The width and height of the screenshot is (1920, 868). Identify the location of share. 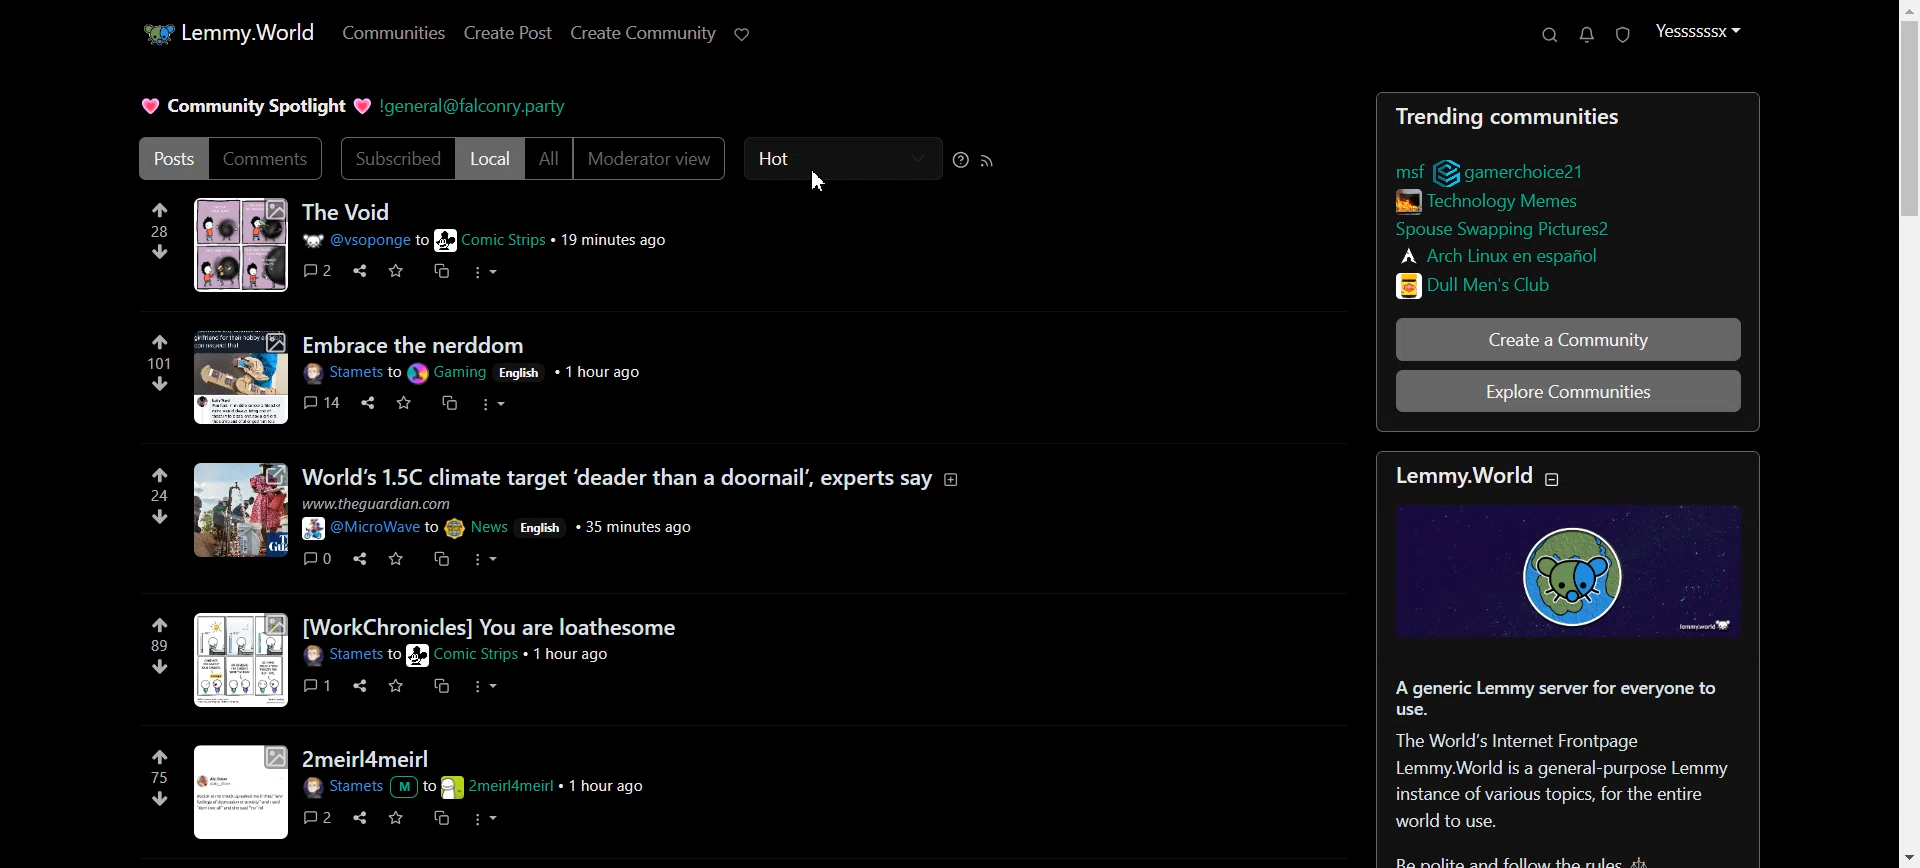
(360, 684).